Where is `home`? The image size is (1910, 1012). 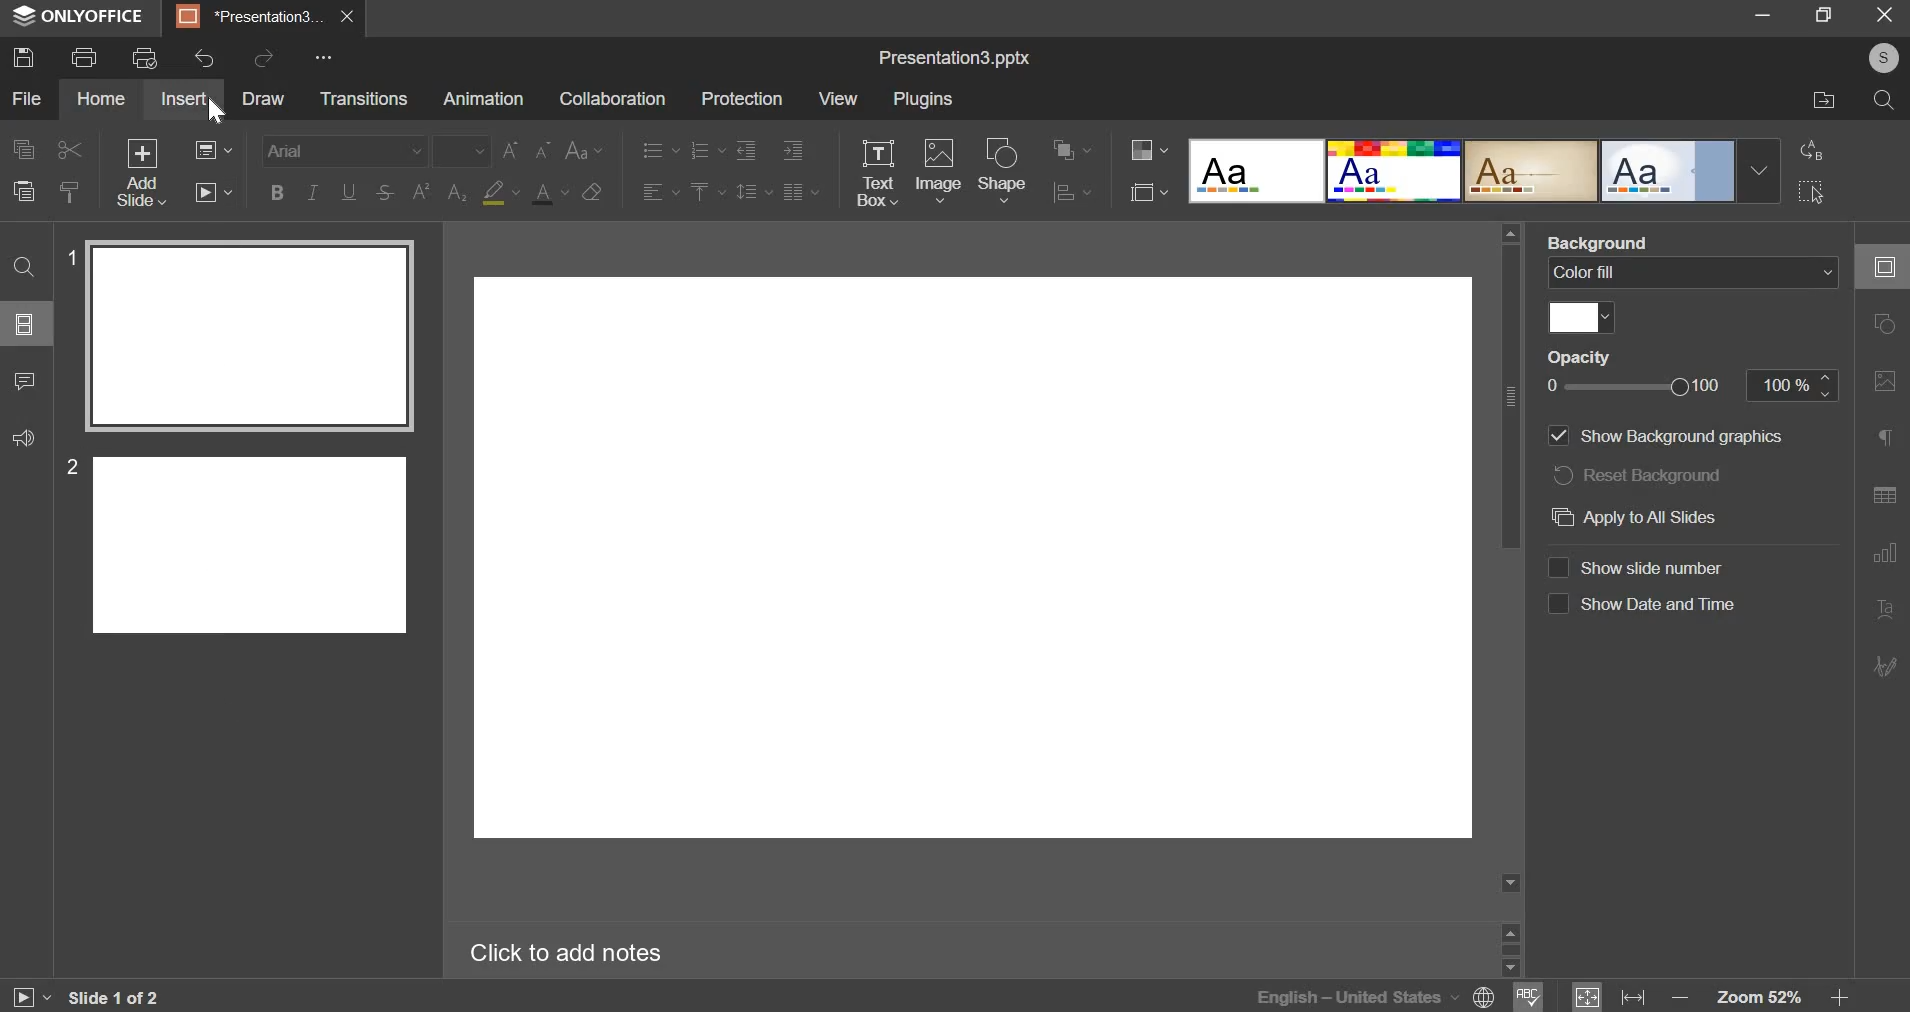 home is located at coordinates (102, 98).